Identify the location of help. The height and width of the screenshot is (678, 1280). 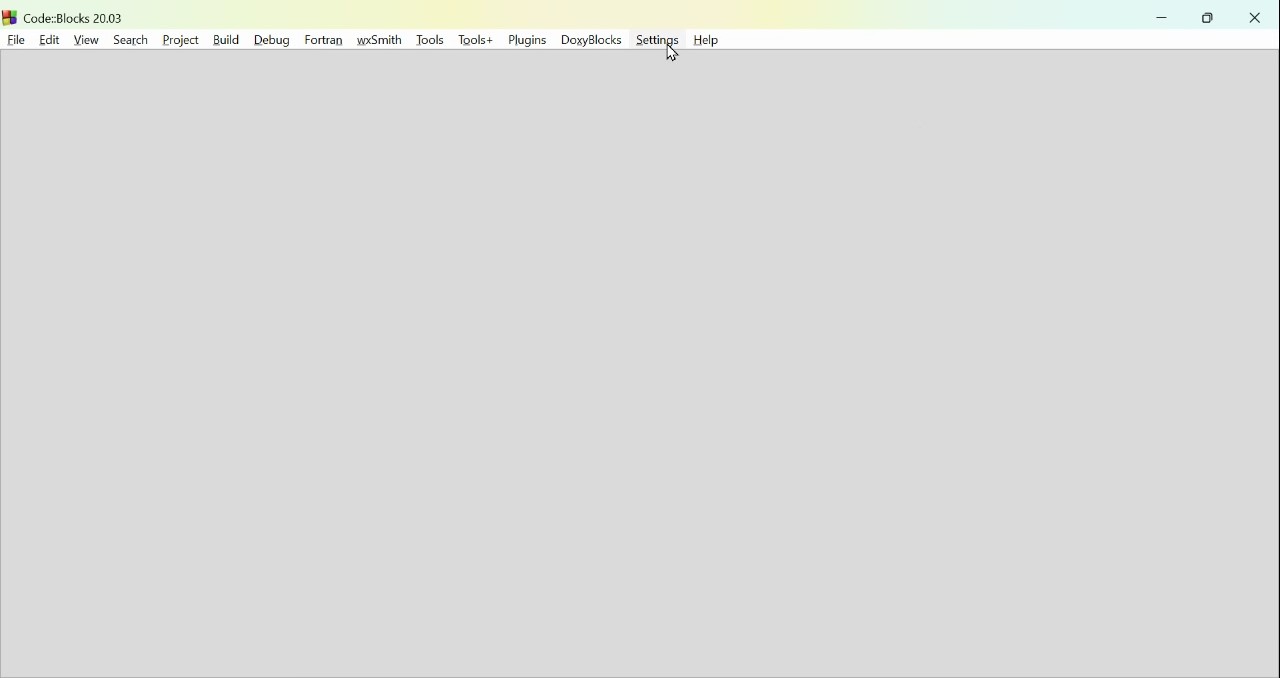
(713, 41).